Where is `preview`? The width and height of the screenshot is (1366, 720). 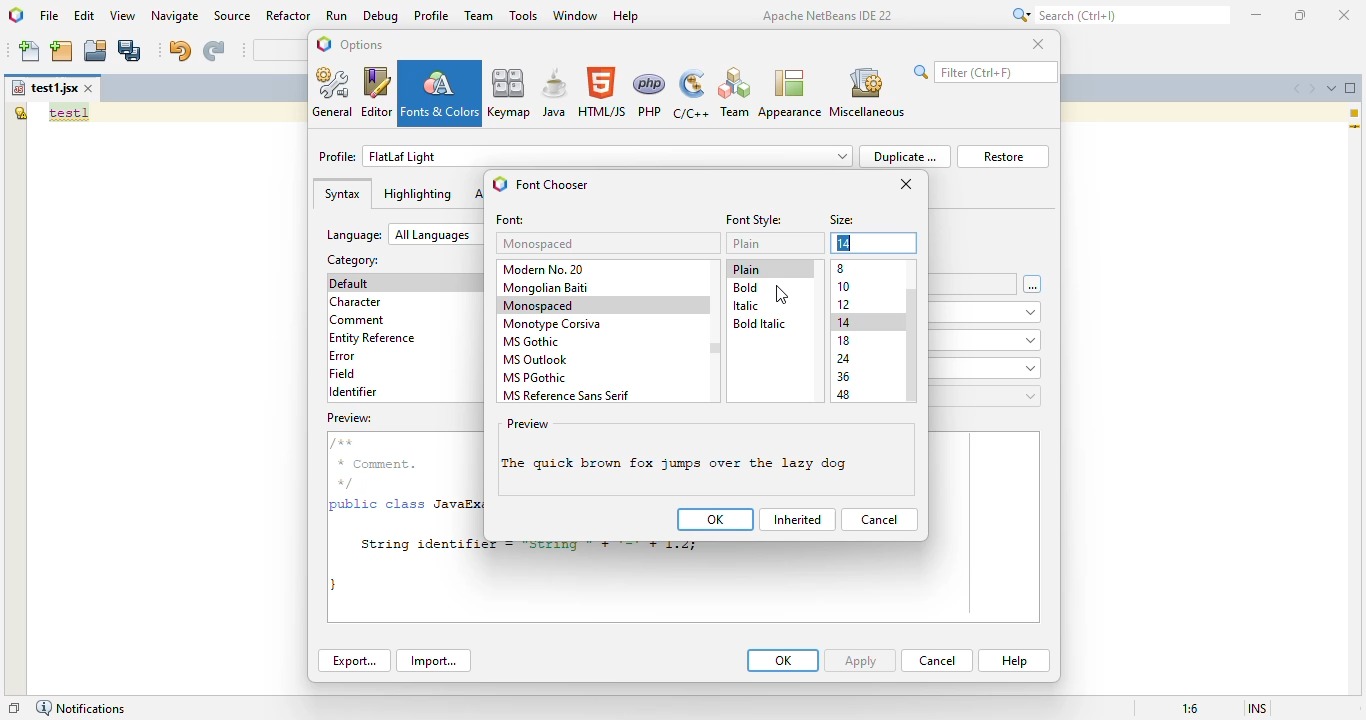
preview is located at coordinates (528, 424).